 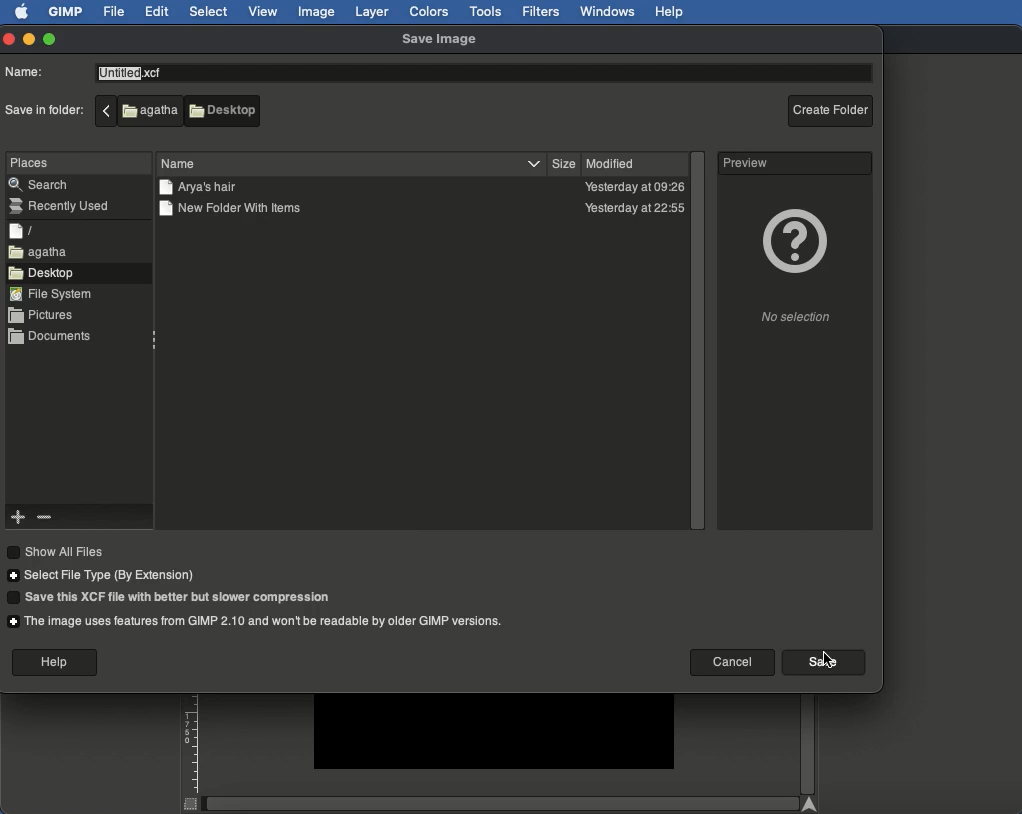 I want to click on xcf file, so click(x=132, y=73).